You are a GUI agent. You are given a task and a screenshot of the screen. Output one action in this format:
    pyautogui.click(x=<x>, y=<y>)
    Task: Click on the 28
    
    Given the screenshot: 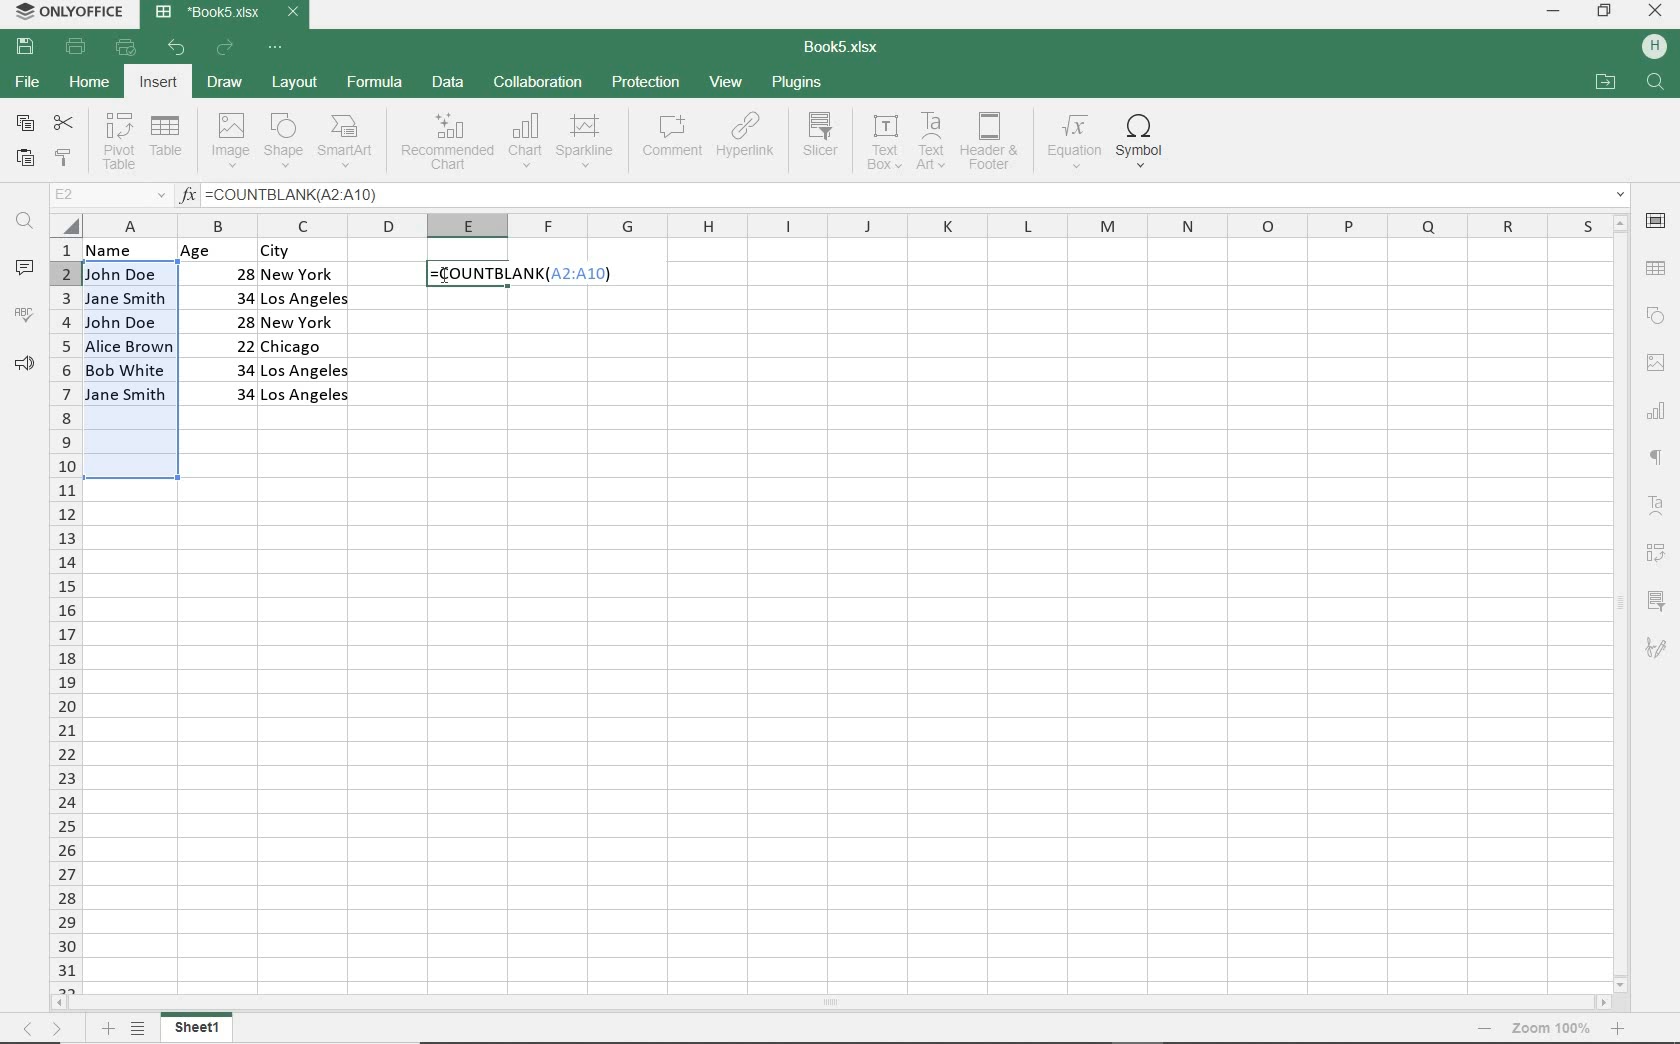 What is the action you would take?
    pyautogui.click(x=233, y=272)
    